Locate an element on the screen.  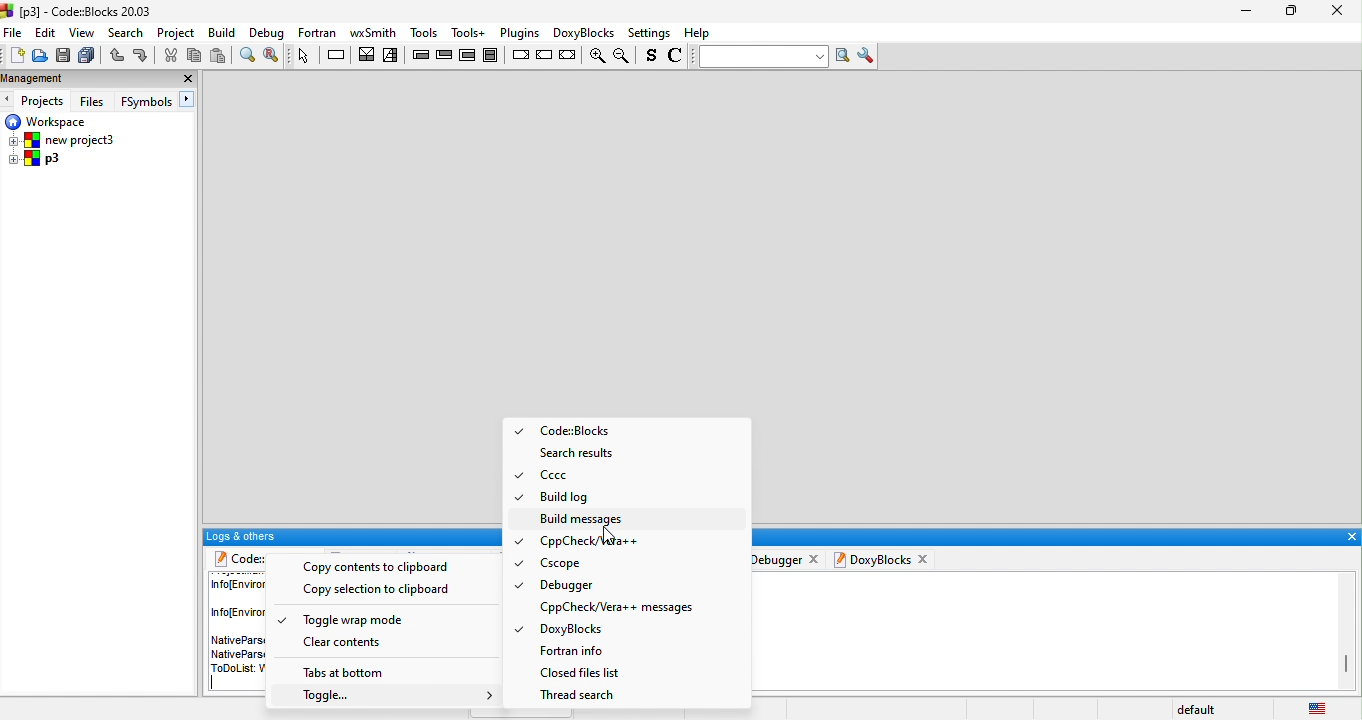
debugger is located at coordinates (777, 558).